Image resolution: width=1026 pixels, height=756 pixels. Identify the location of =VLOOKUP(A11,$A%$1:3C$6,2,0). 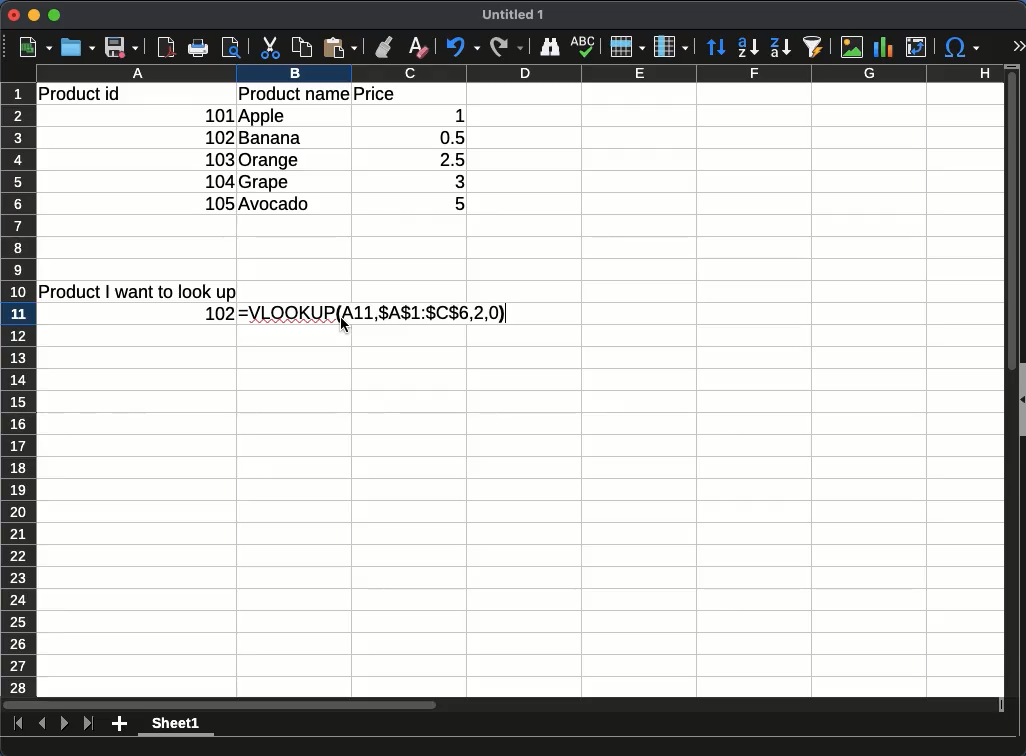
(374, 313).